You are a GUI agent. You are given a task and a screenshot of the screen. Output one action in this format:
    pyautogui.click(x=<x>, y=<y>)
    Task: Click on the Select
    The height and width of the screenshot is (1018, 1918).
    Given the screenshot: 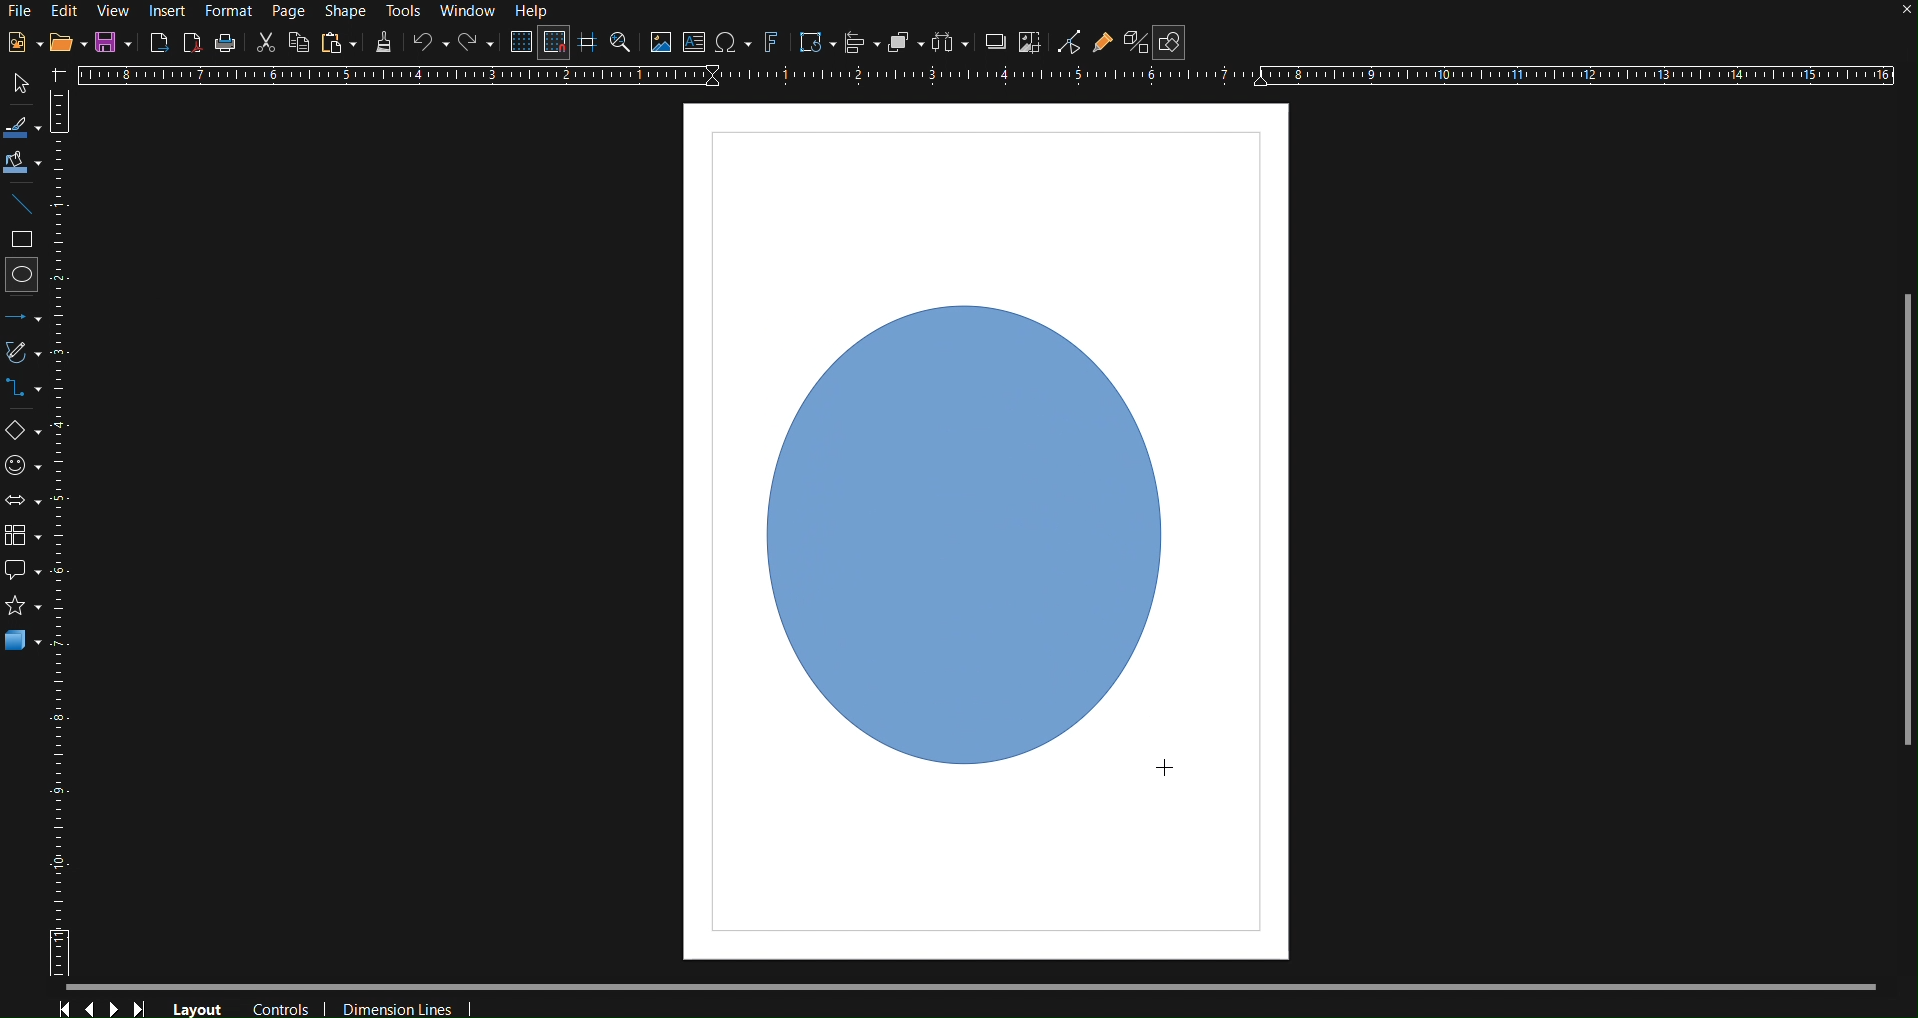 What is the action you would take?
    pyautogui.click(x=17, y=84)
    